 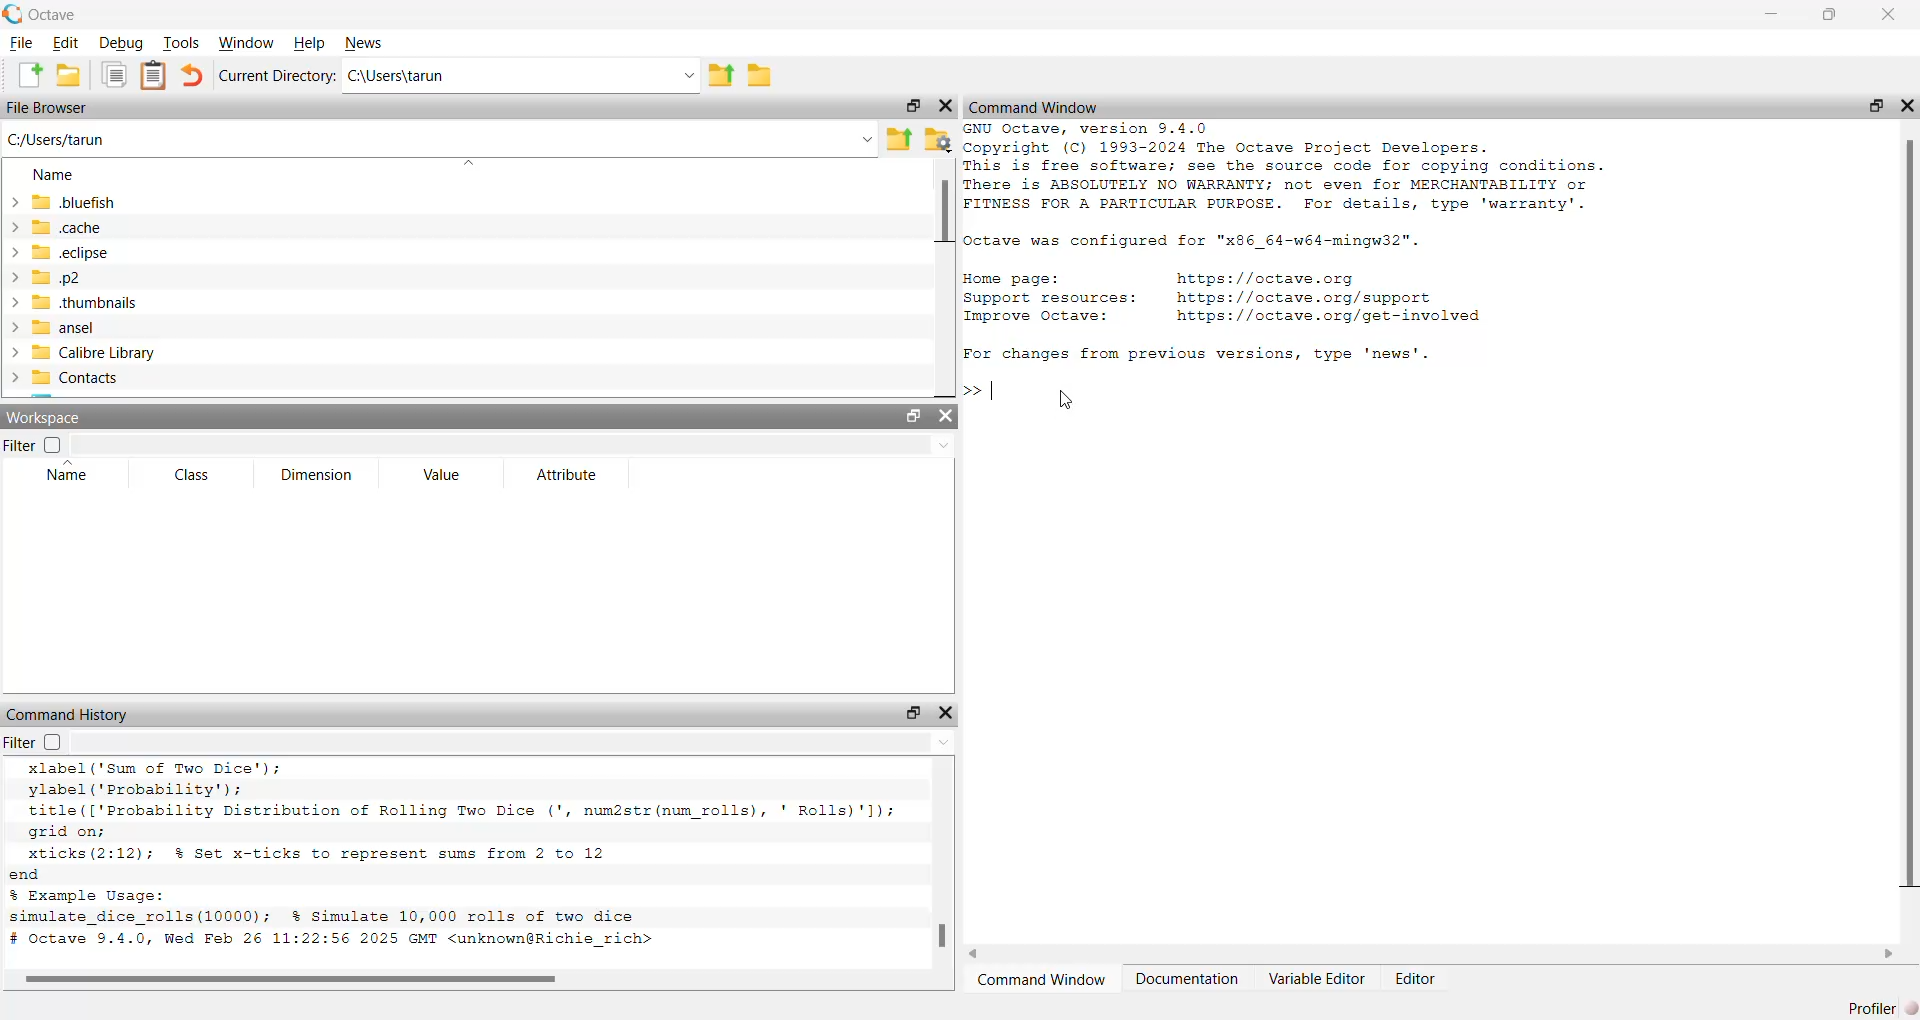 What do you see at coordinates (53, 227) in the screenshot?
I see `.cache` at bounding box center [53, 227].